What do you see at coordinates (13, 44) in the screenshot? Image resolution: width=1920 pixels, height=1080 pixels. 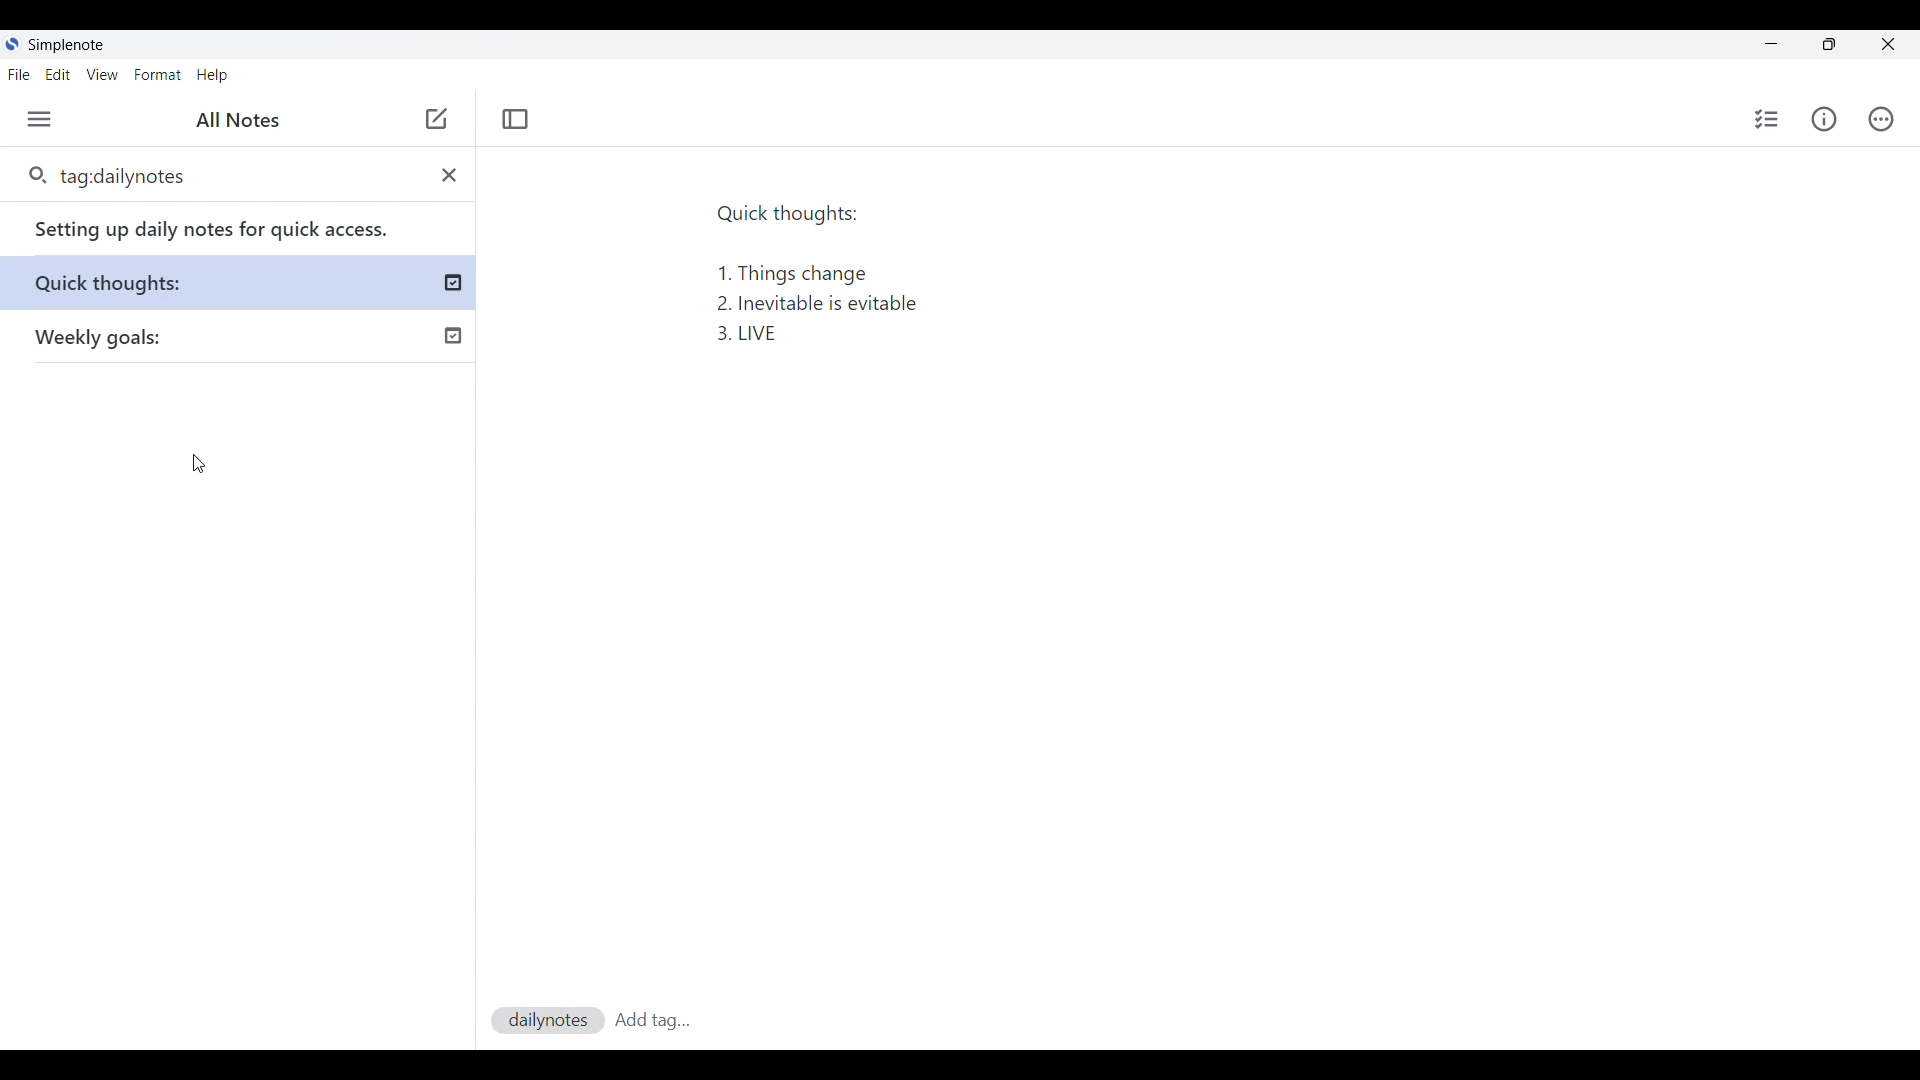 I see `Software logo` at bounding box center [13, 44].